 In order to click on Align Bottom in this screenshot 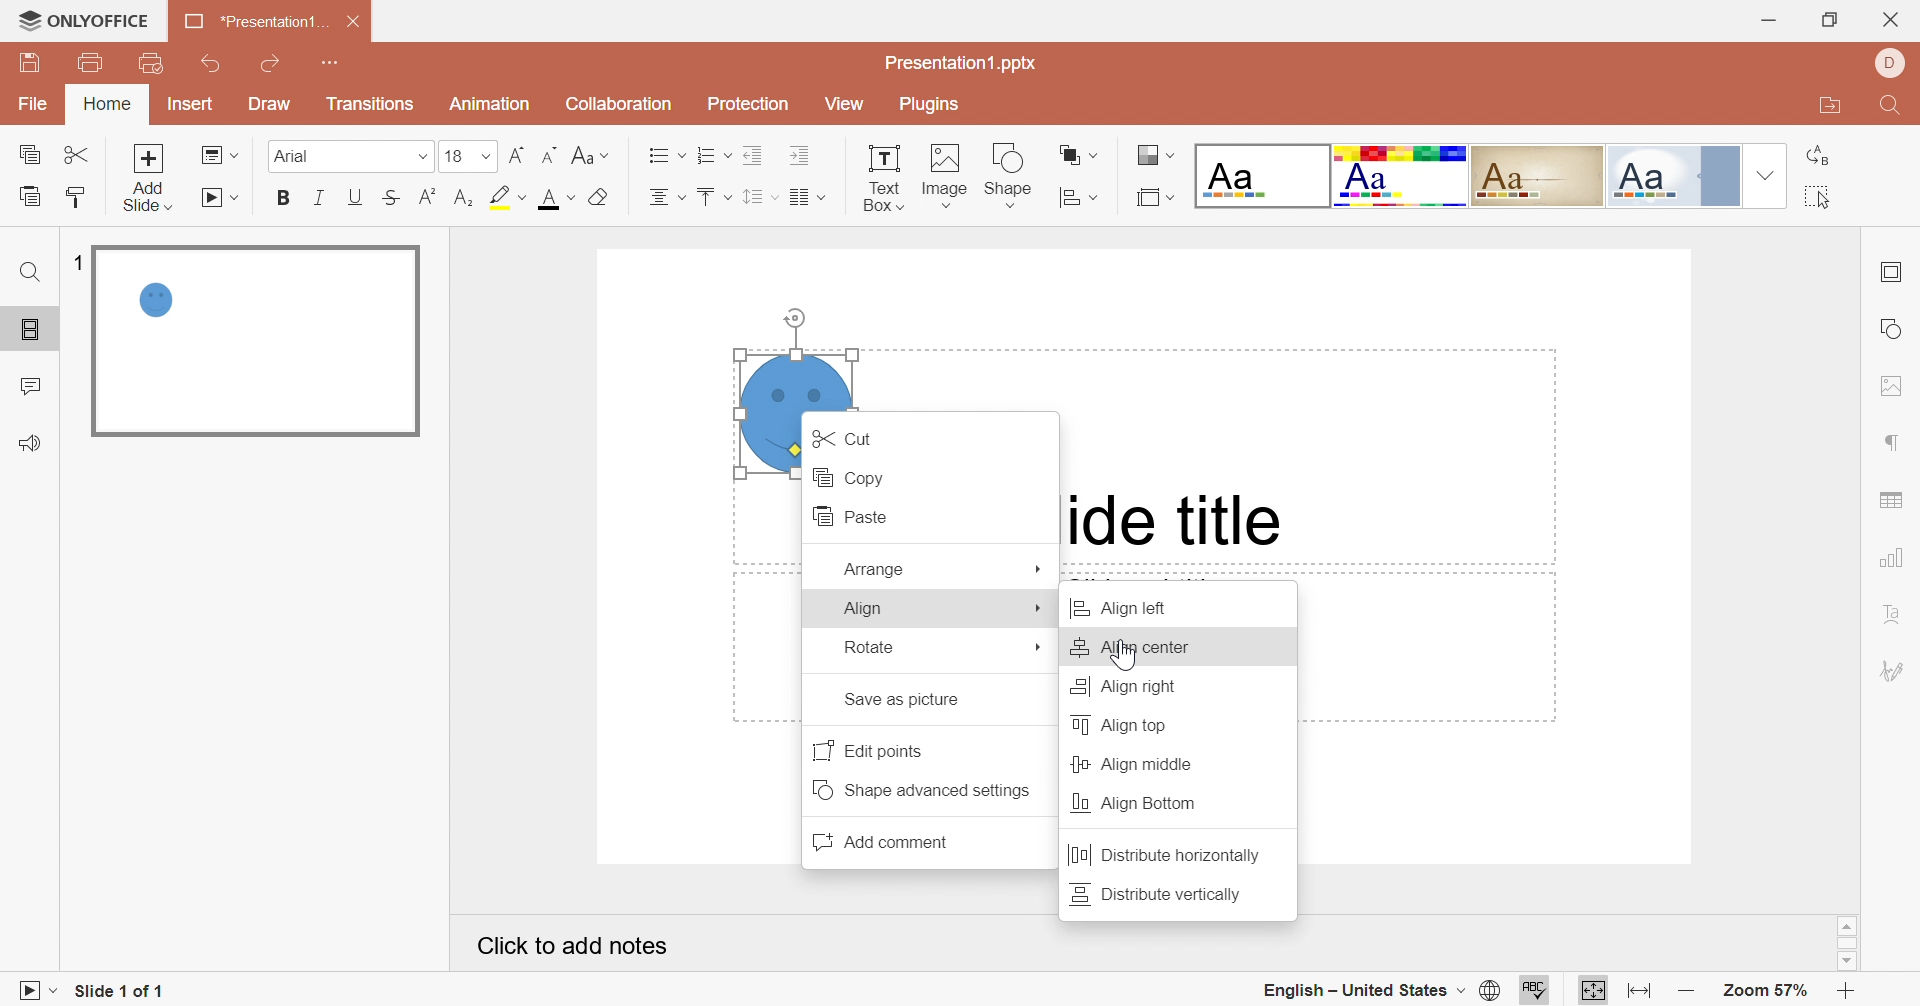, I will do `click(1136, 802)`.